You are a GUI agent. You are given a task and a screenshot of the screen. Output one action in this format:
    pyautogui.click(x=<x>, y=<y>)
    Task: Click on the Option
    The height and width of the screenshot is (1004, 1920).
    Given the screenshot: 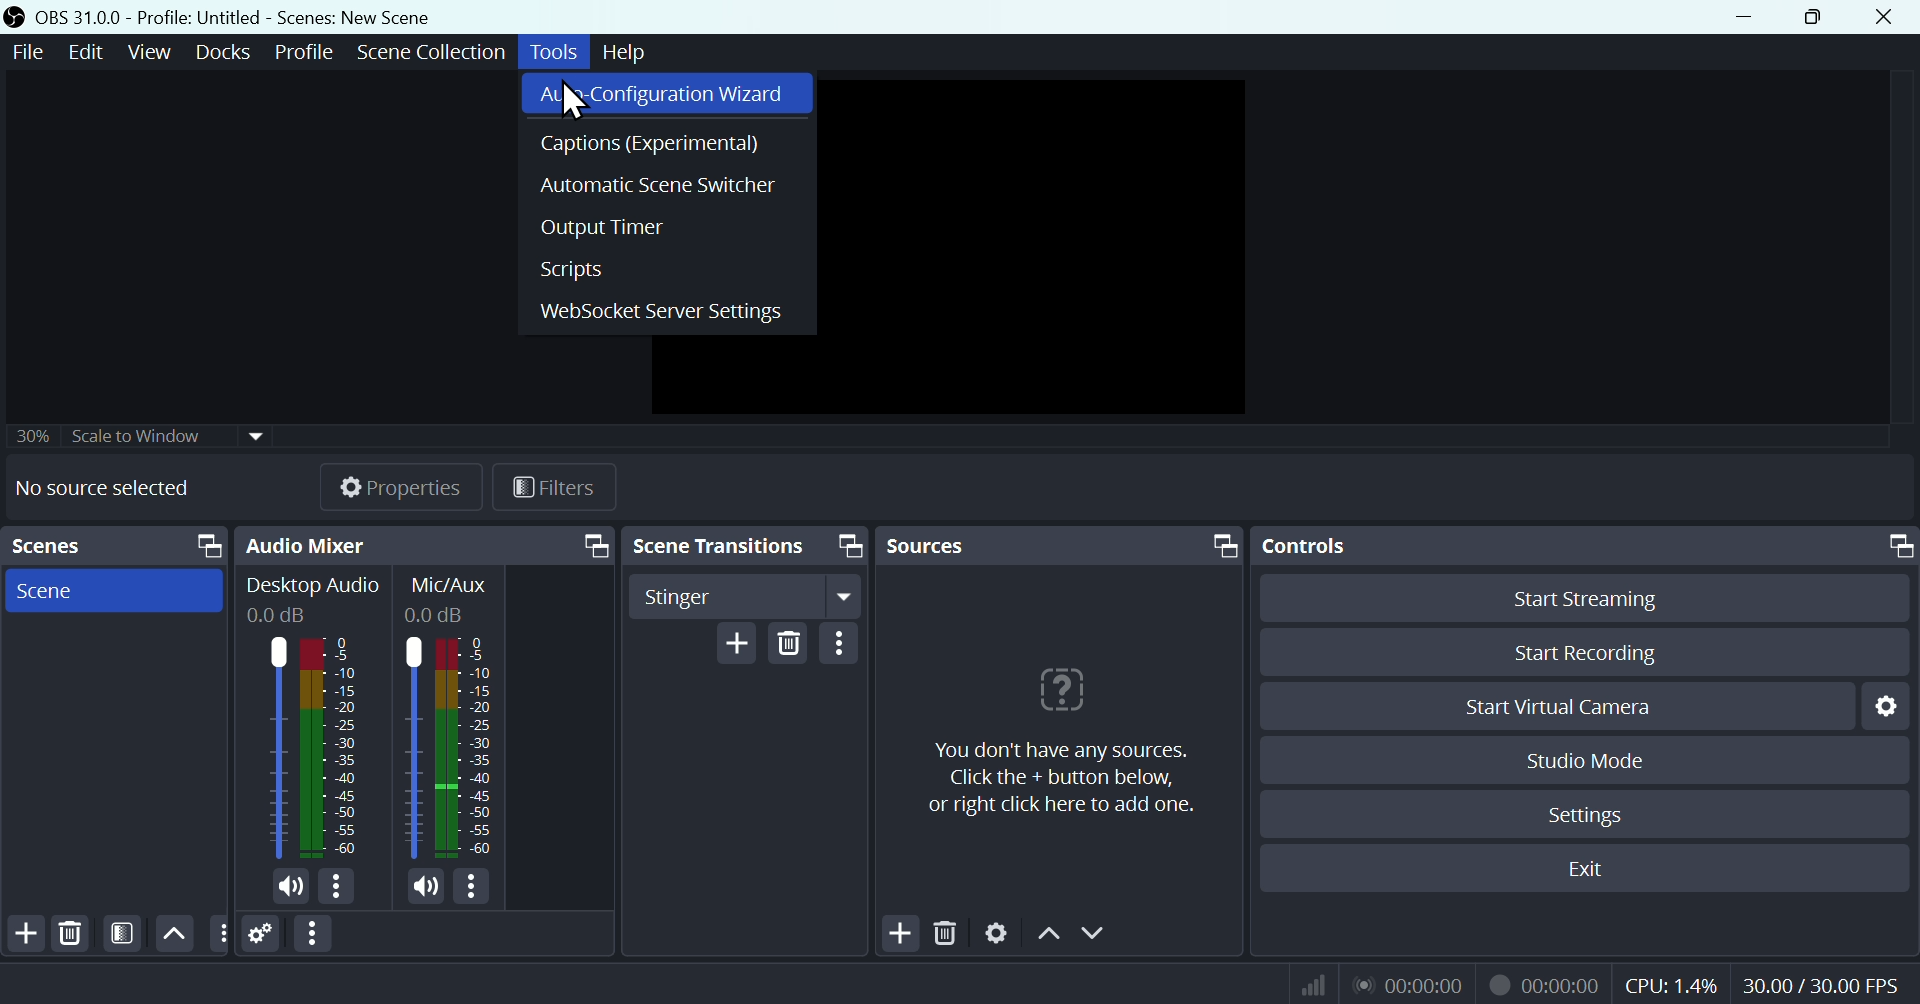 What is the action you would take?
    pyautogui.click(x=840, y=643)
    